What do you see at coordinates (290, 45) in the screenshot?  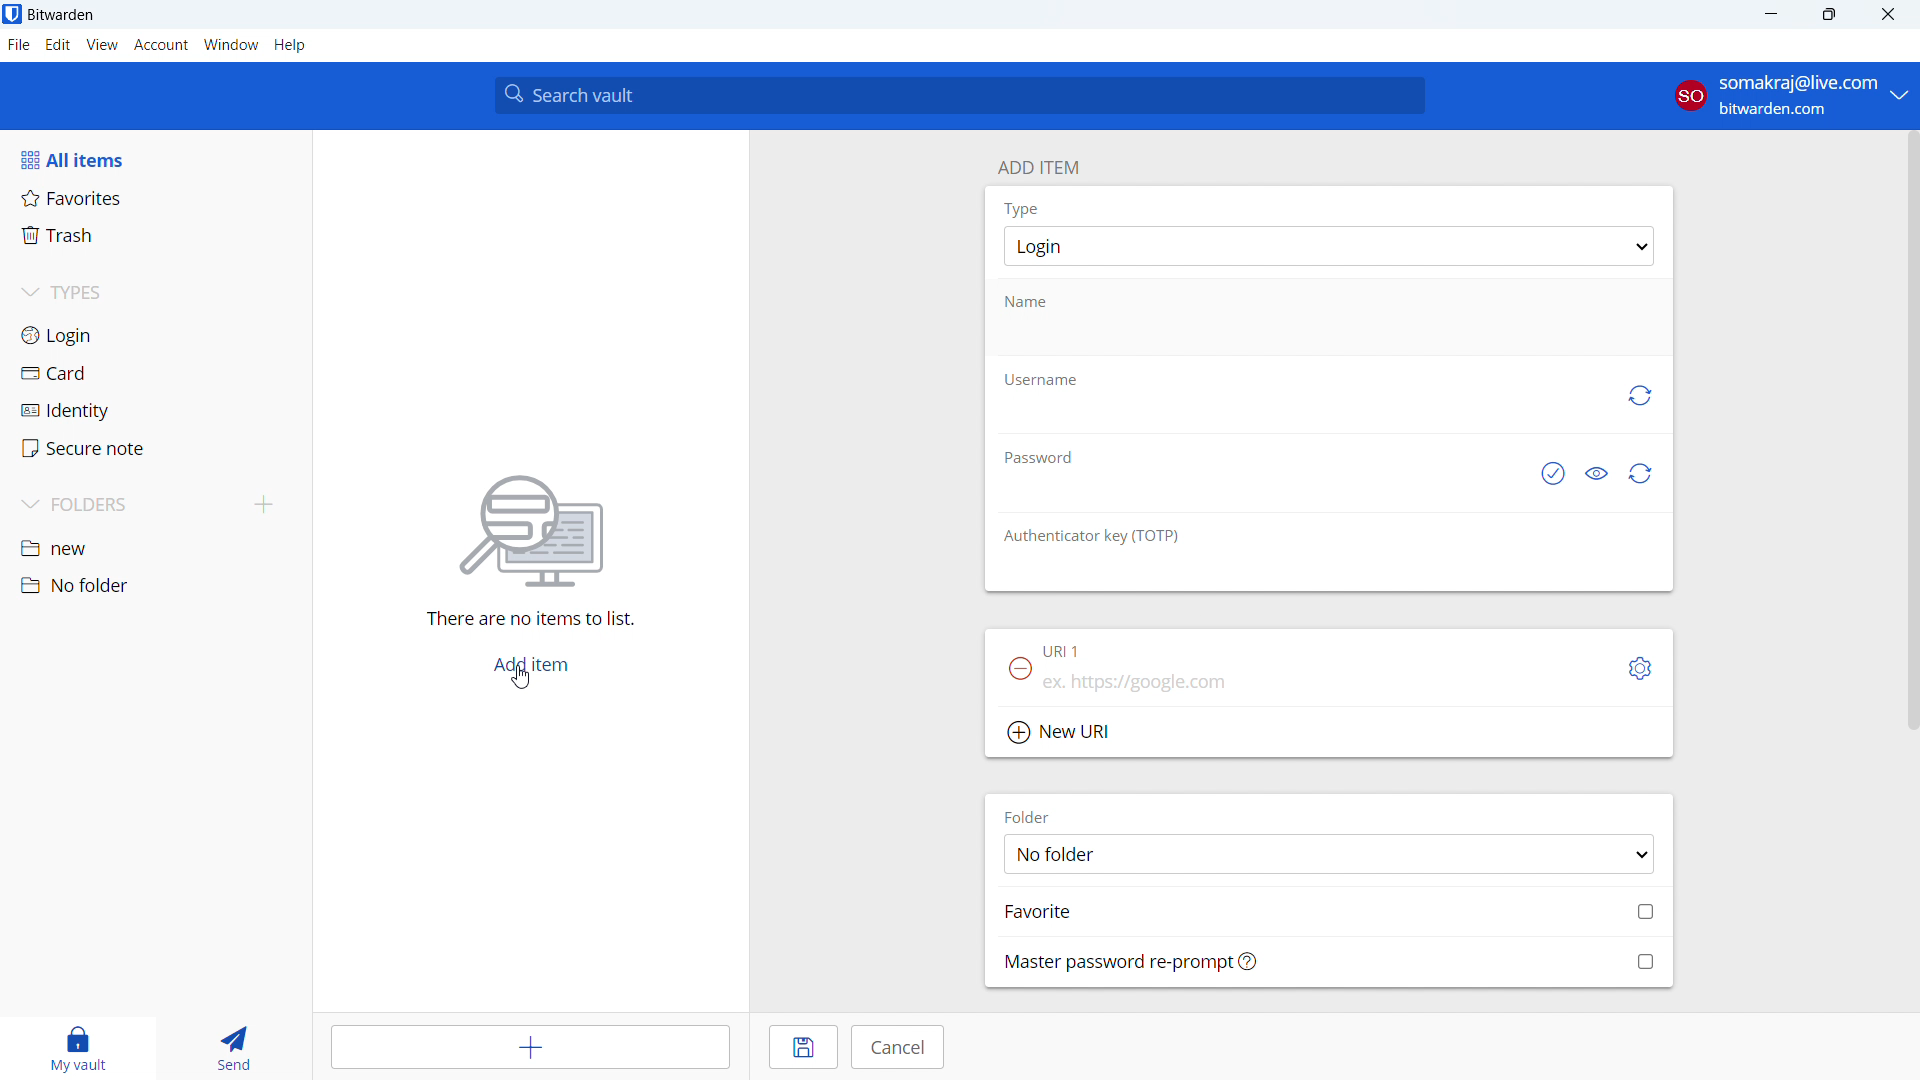 I see `help` at bounding box center [290, 45].